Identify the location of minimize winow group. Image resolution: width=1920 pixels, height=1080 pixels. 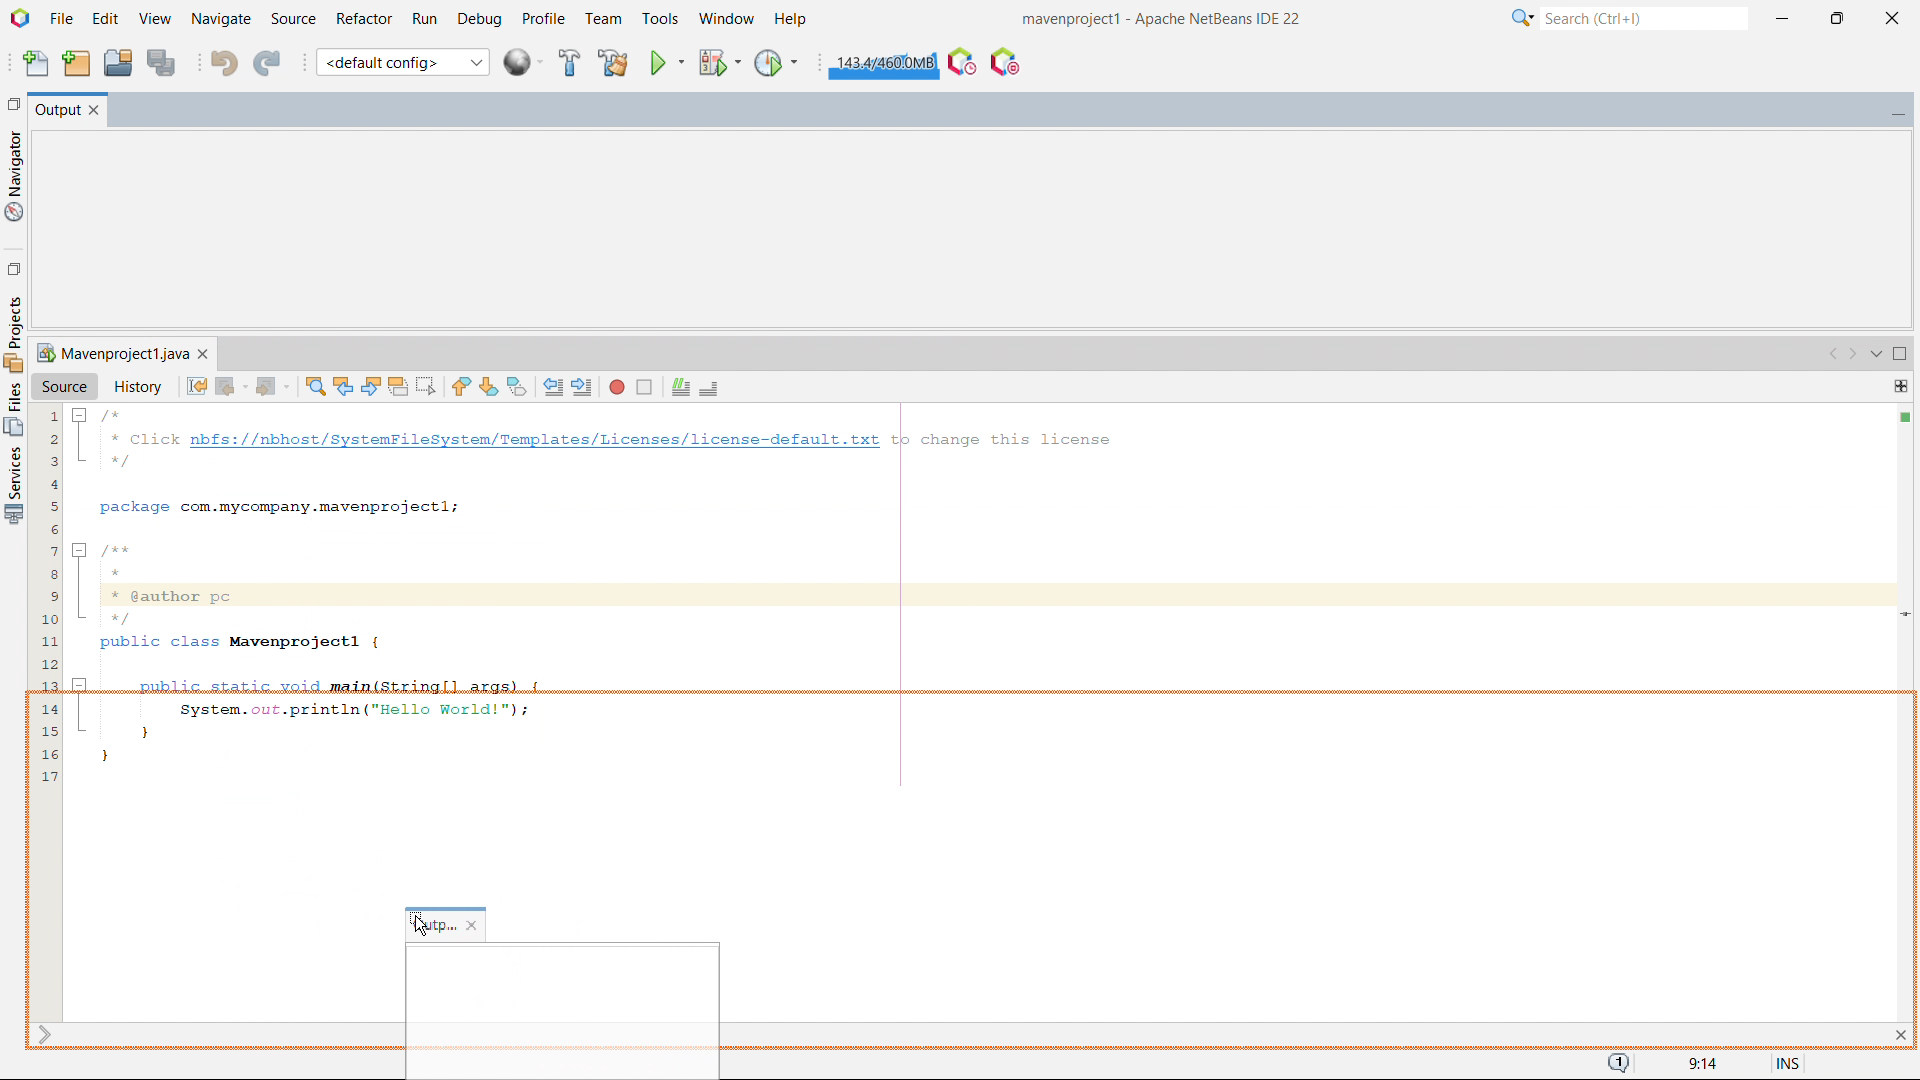
(1898, 111).